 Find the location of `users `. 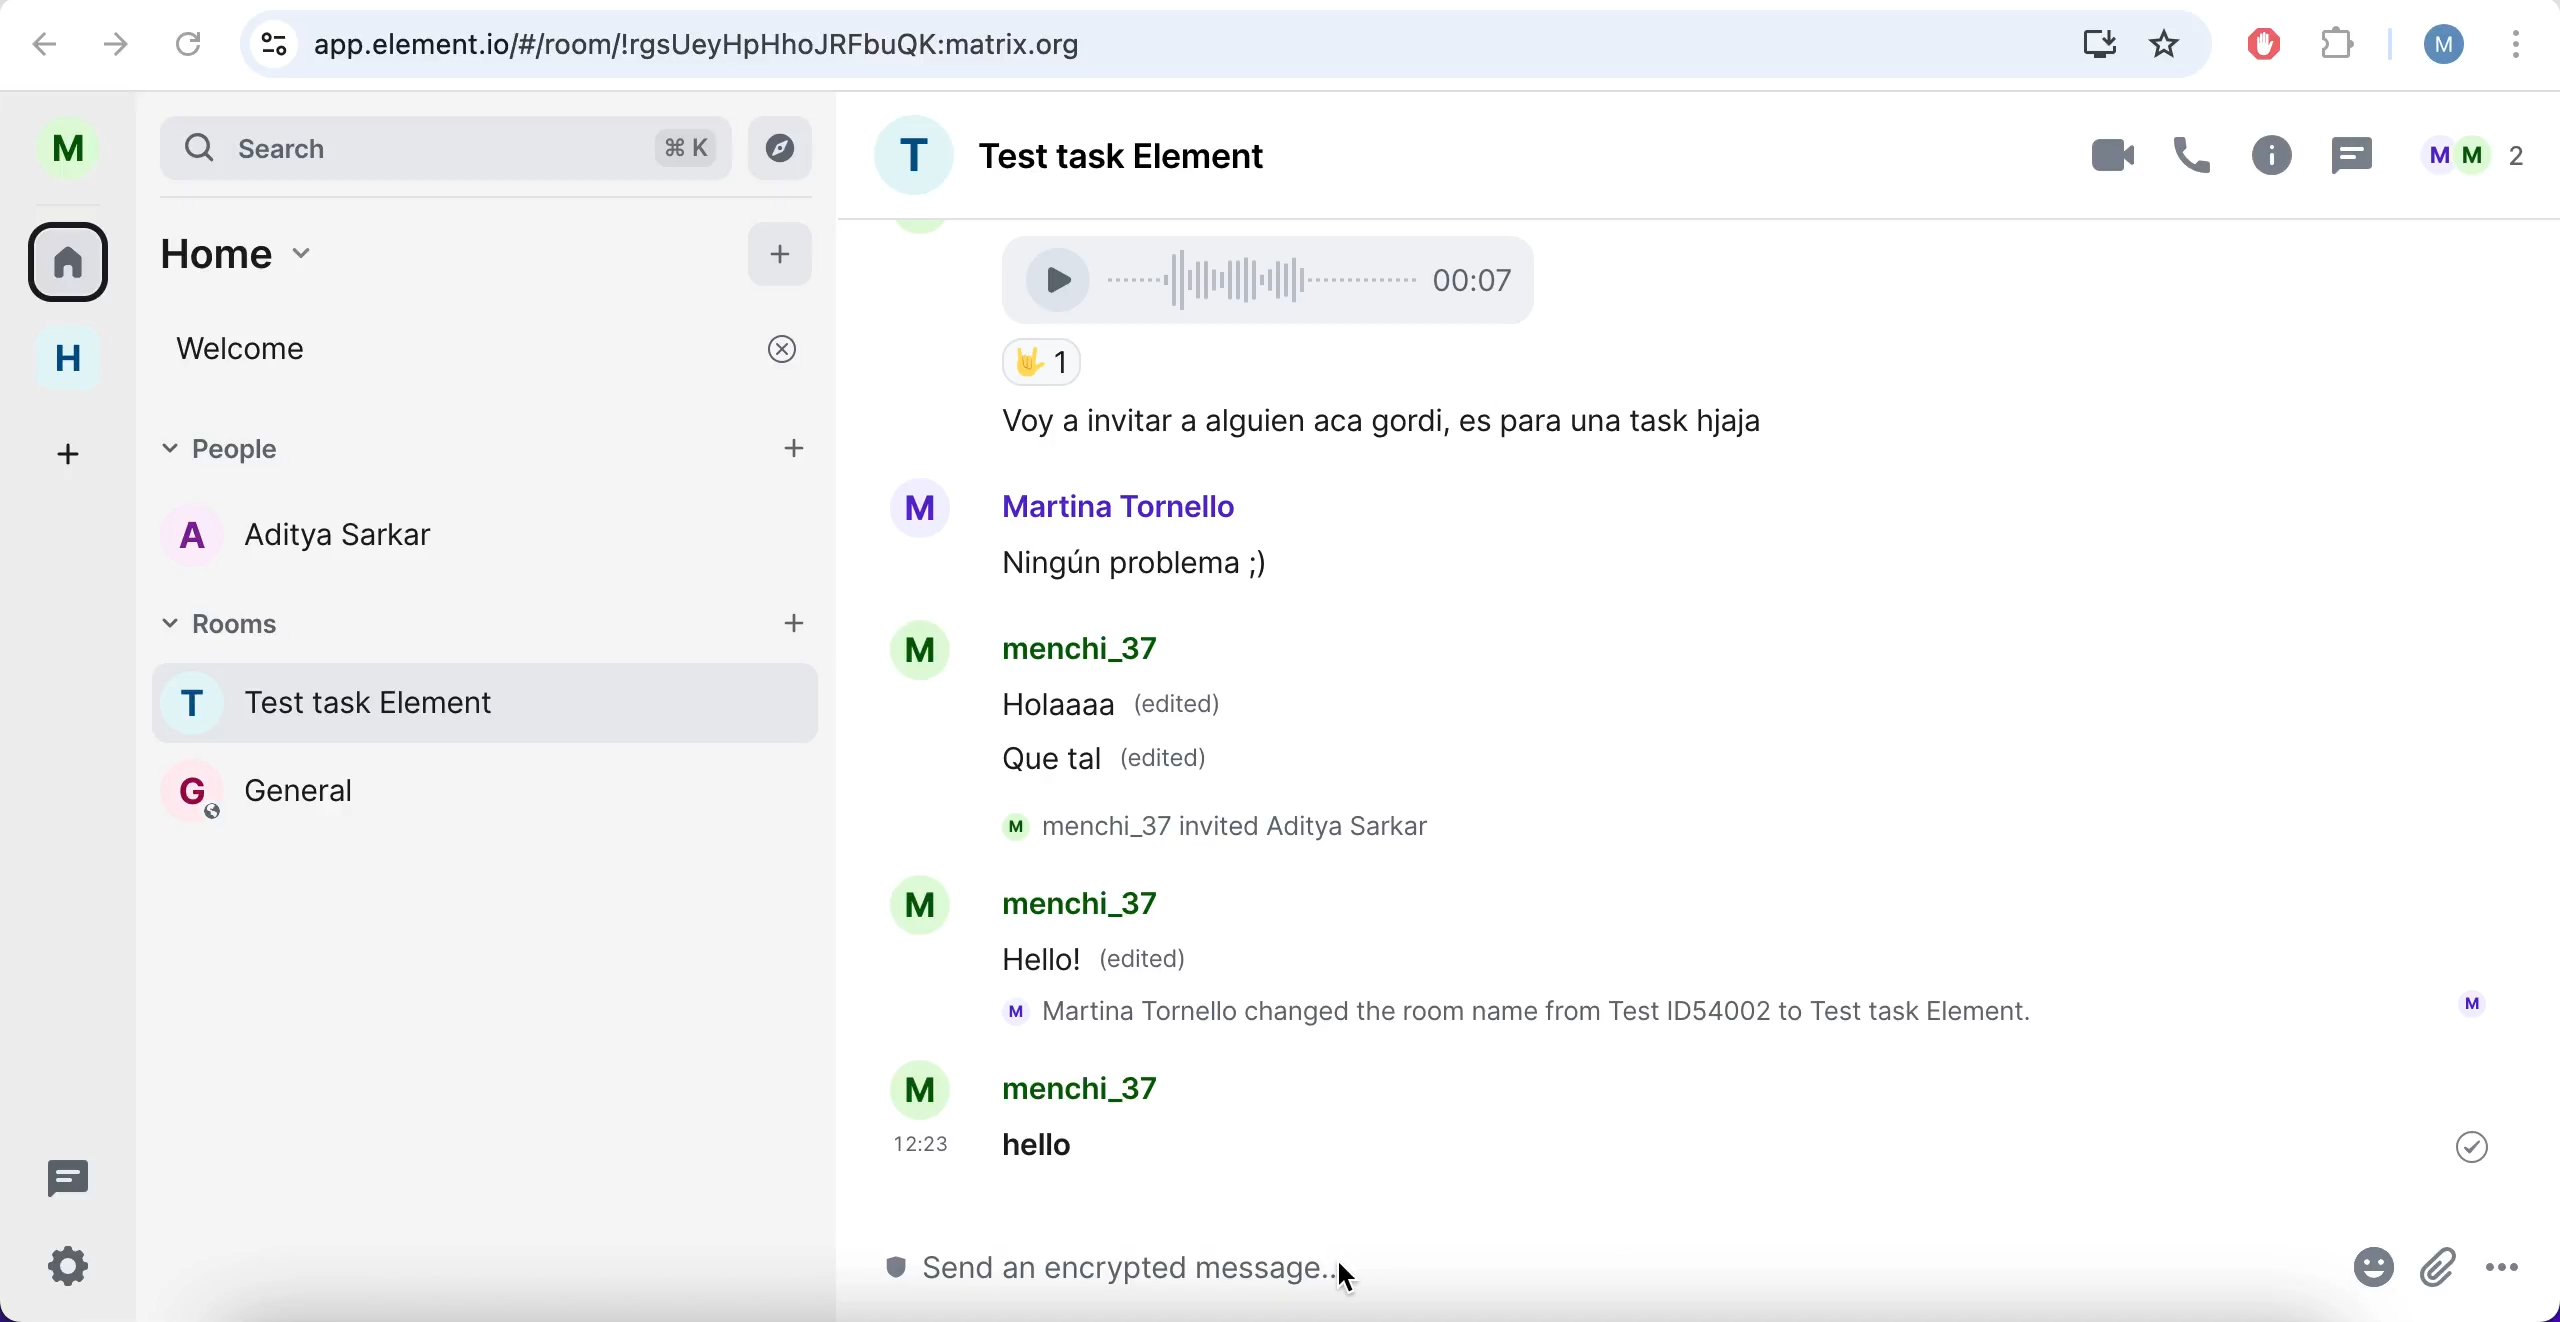

users  is located at coordinates (334, 539).